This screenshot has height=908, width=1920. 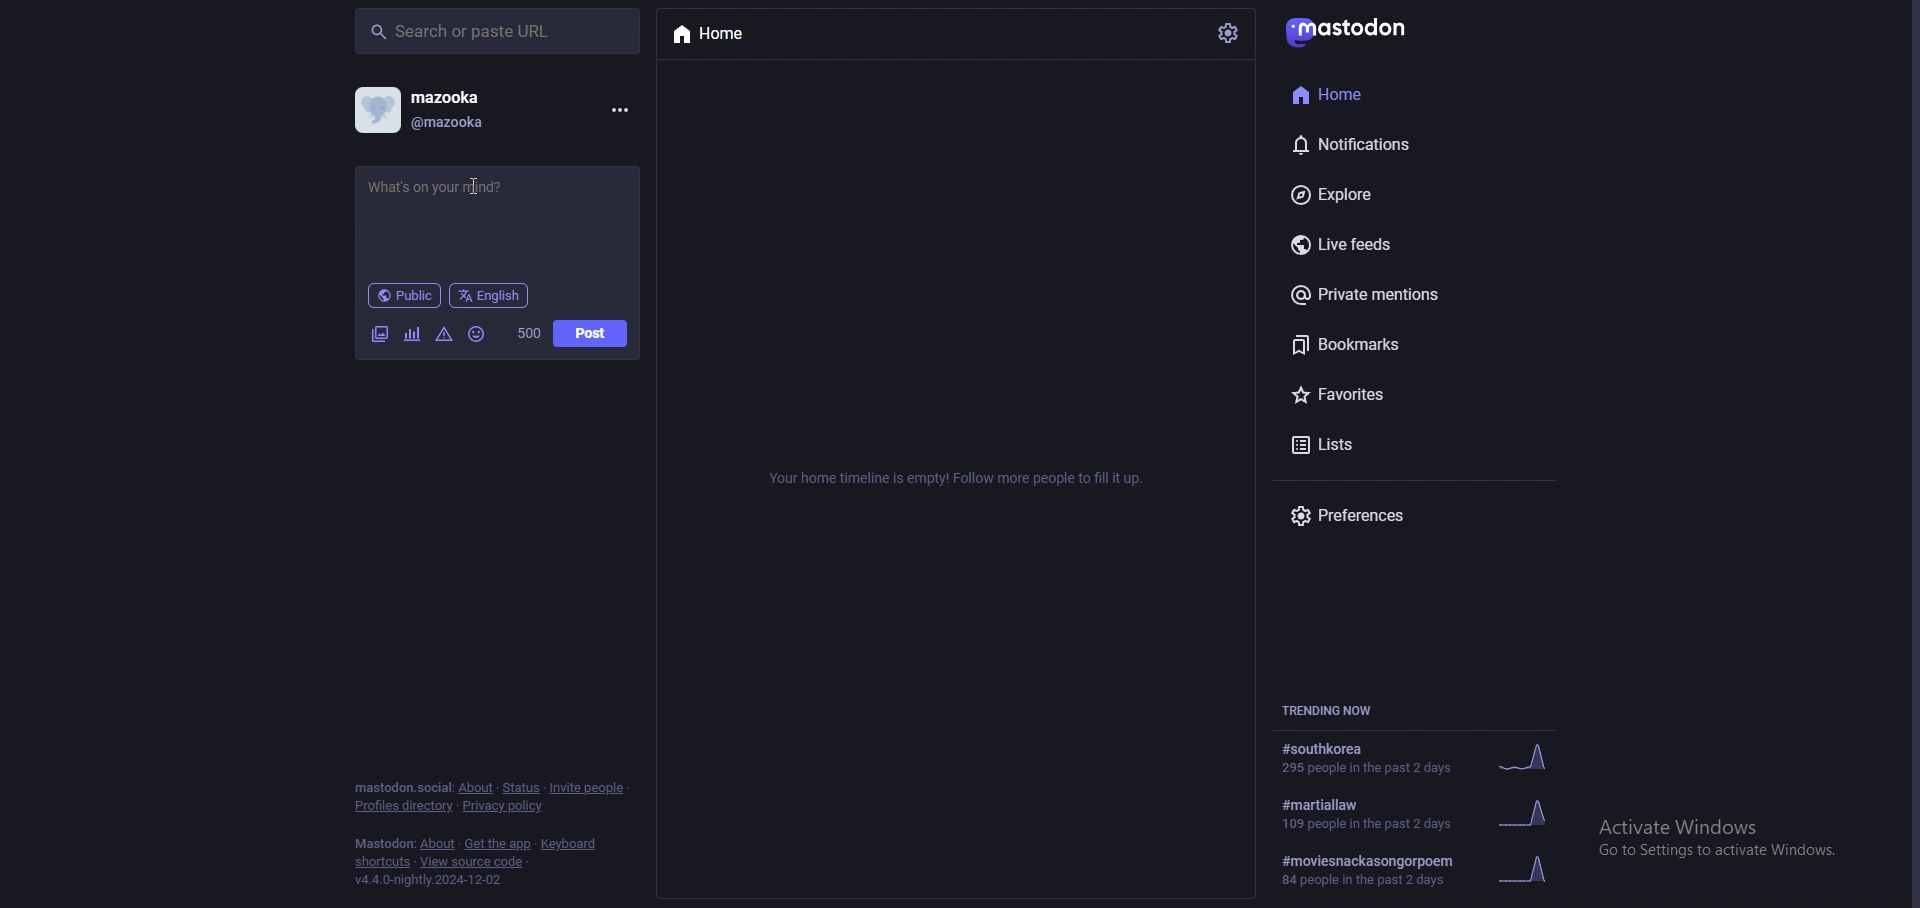 I want to click on about, so click(x=437, y=844).